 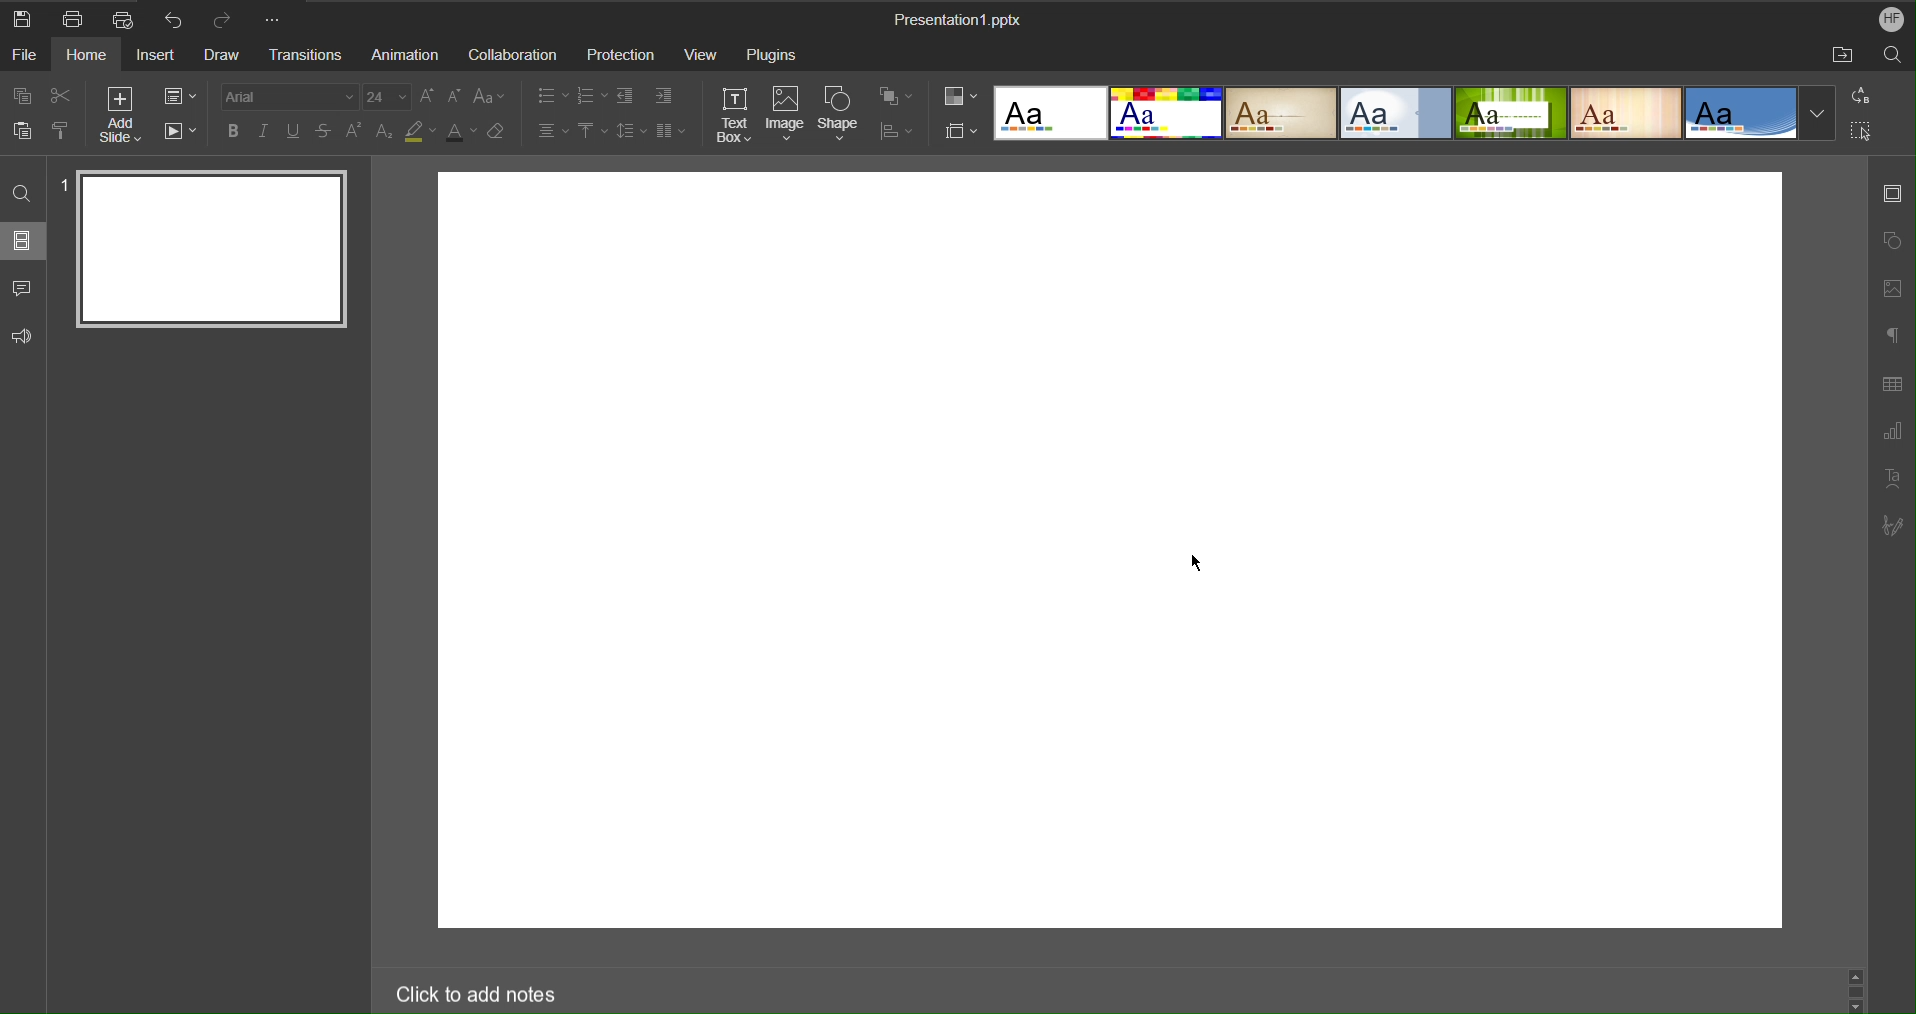 What do you see at coordinates (24, 288) in the screenshot?
I see `Comments` at bounding box center [24, 288].